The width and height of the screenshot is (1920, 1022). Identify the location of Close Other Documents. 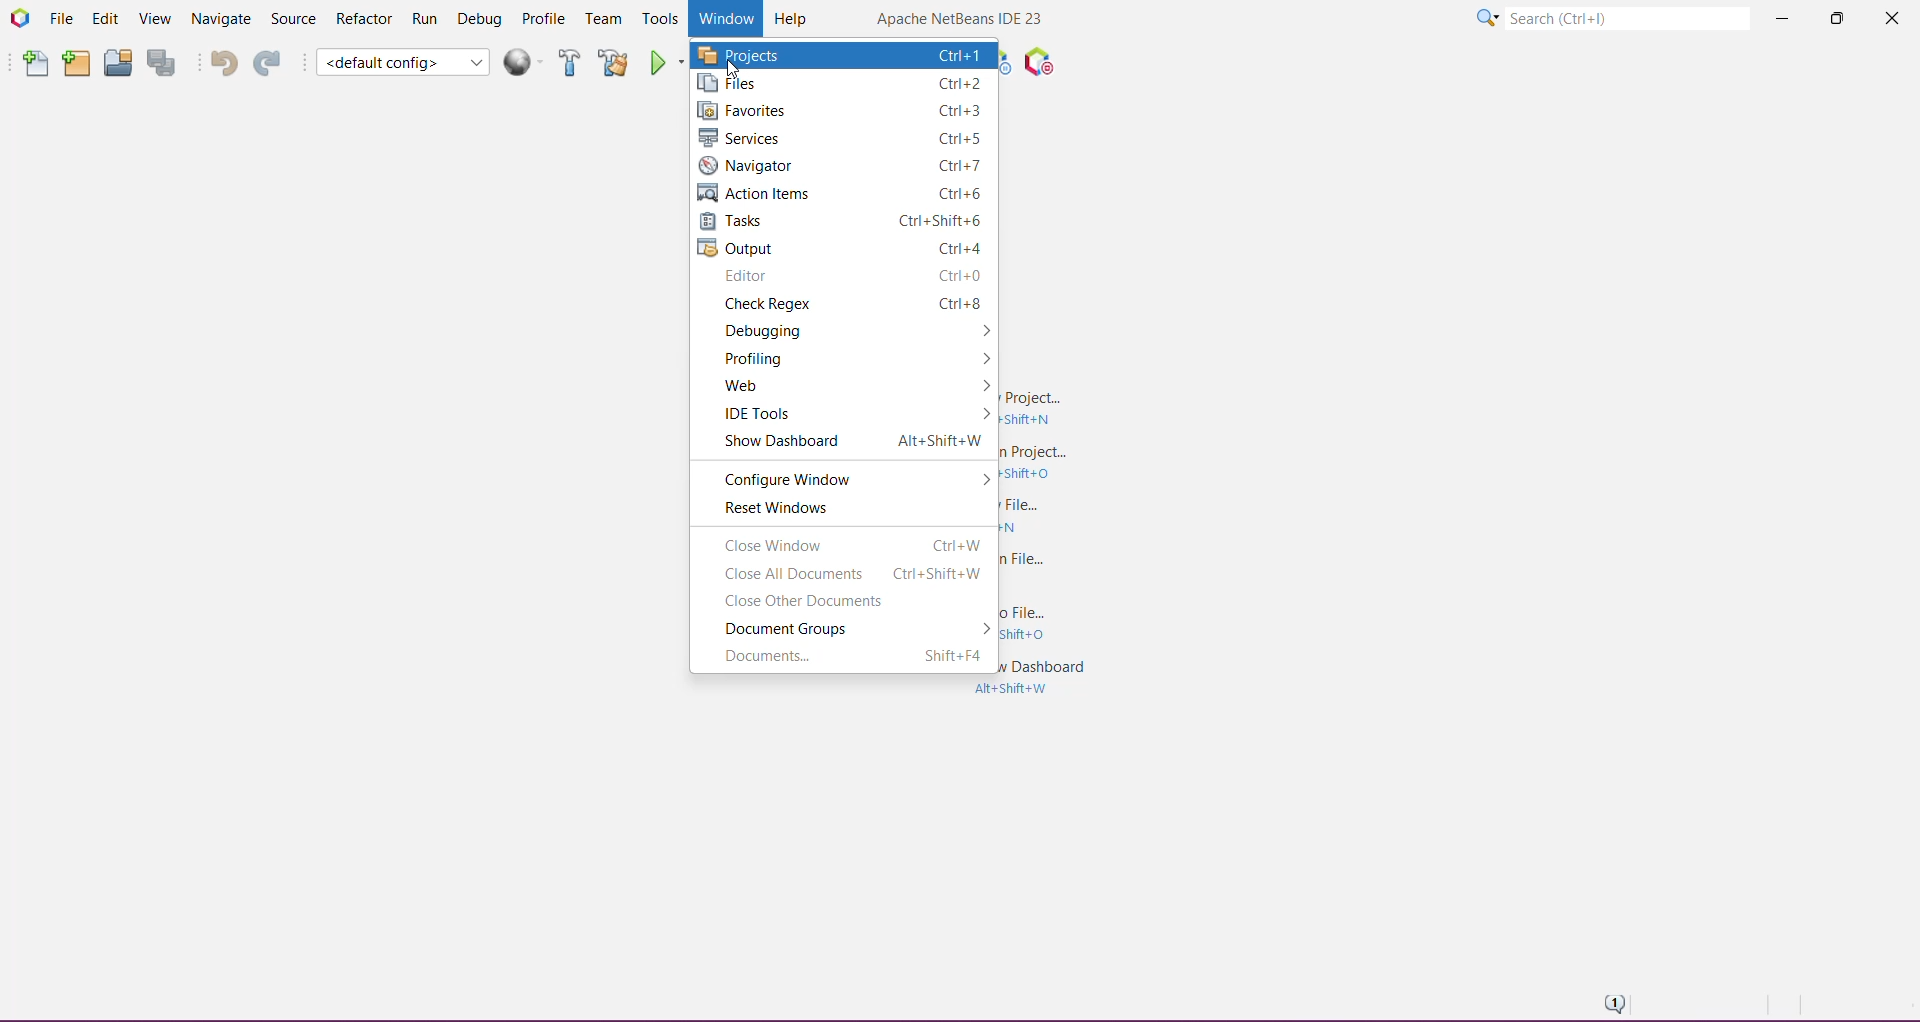
(830, 601).